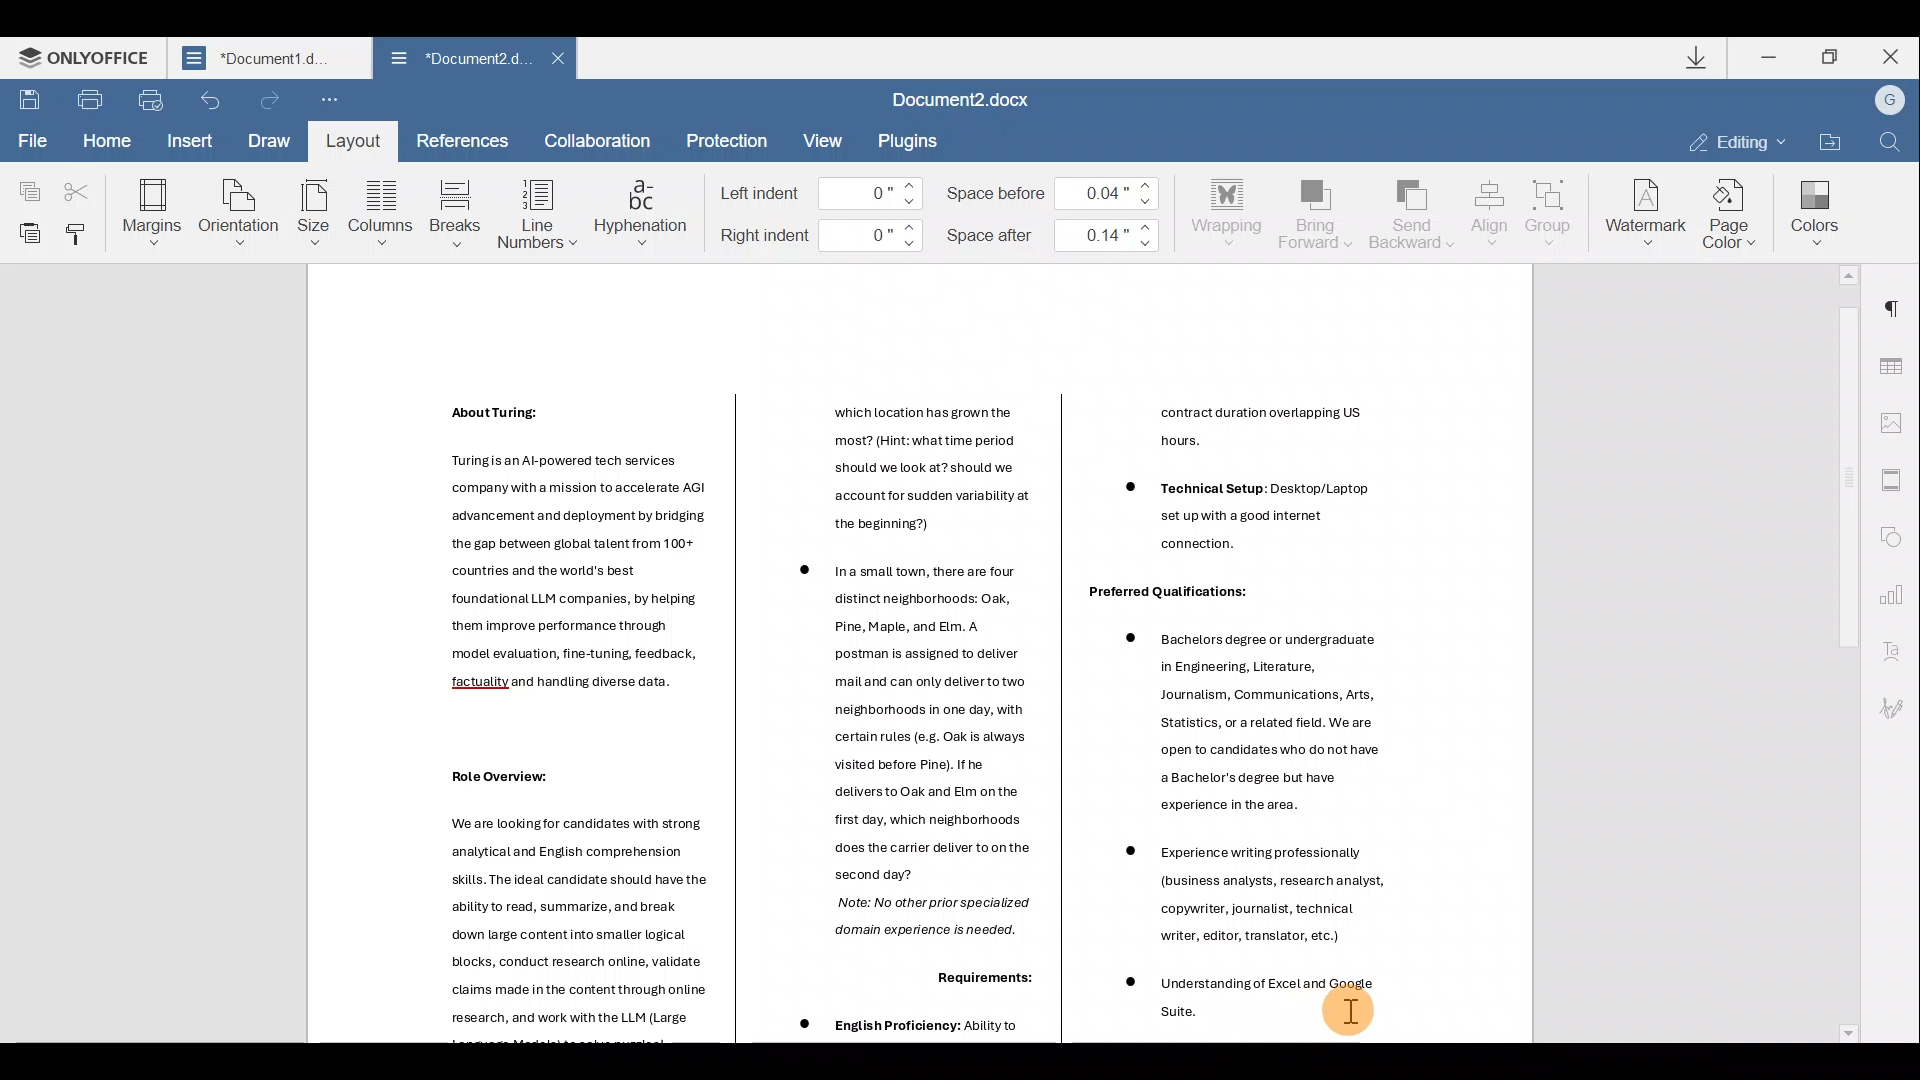 The height and width of the screenshot is (1080, 1920). I want to click on Customize quick access toolbar, so click(330, 101).